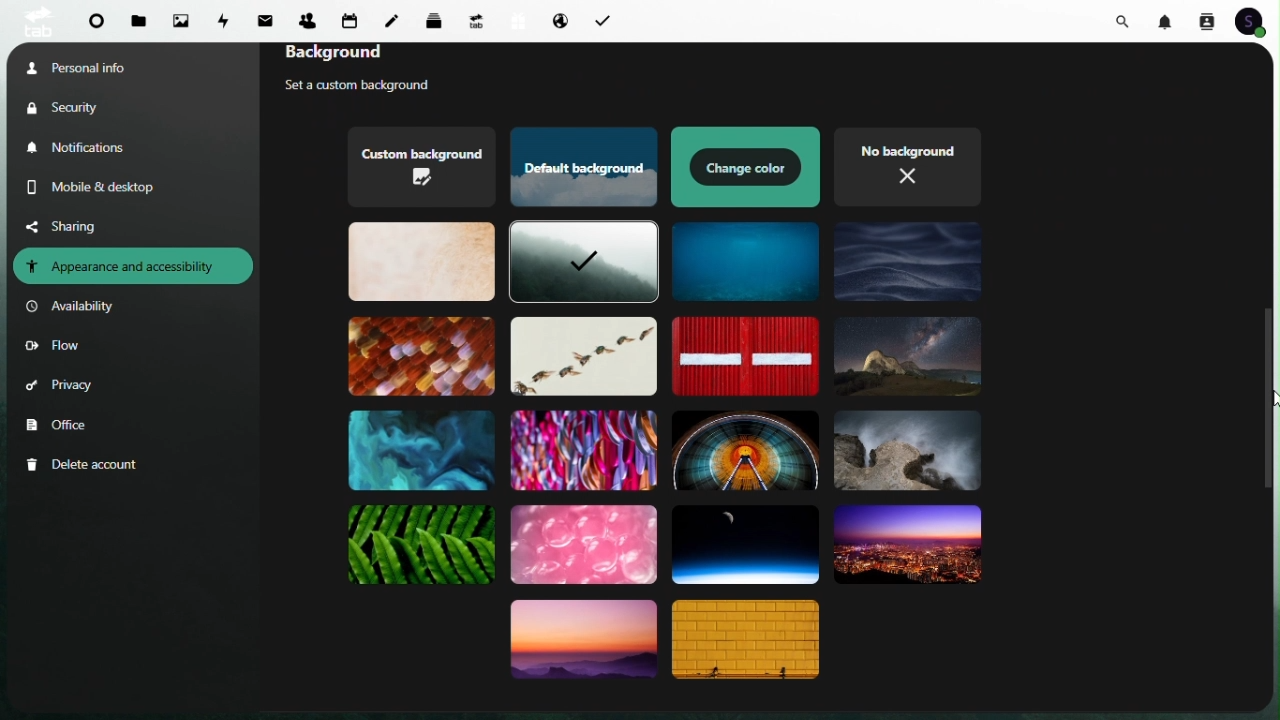 The height and width of the screenshot is (720, 1280). What do you see at coordinates (375, 87) in the screenshot?
I see `Set a custom background` at bounding box center [375, 87].